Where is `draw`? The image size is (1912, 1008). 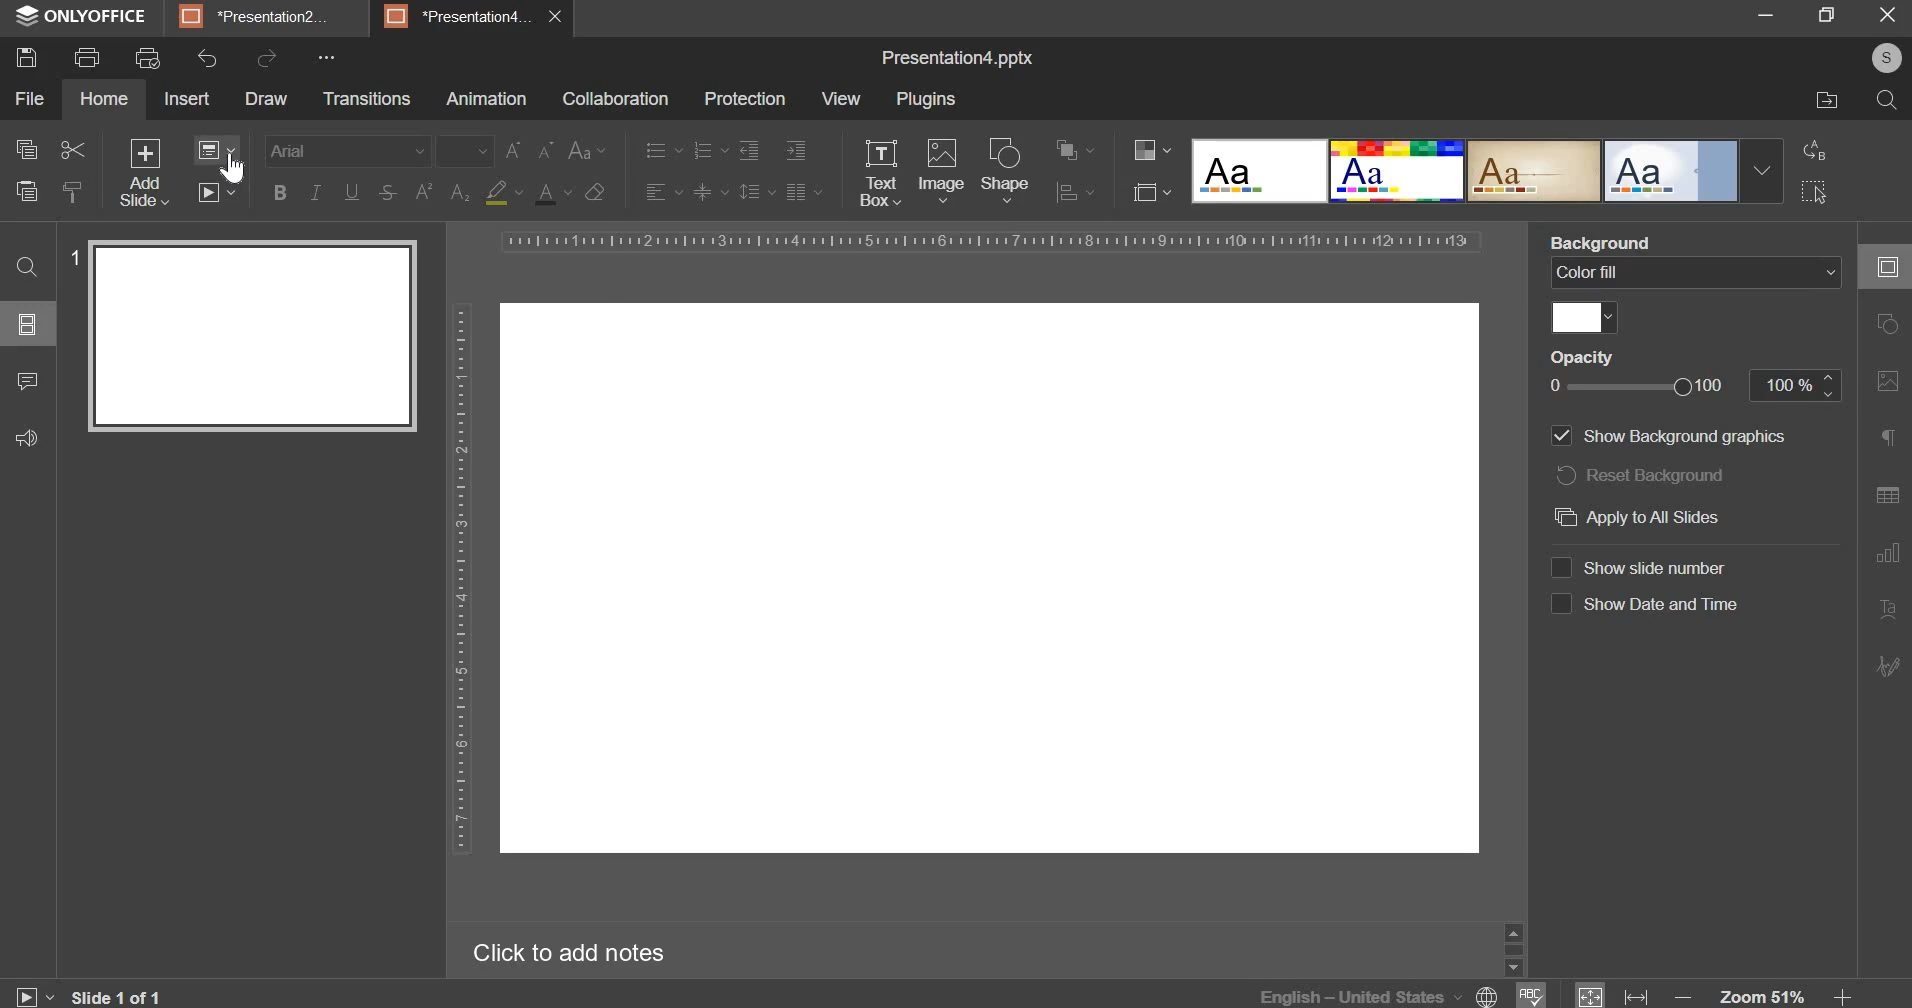
draw is located at coordinates (267, 98).